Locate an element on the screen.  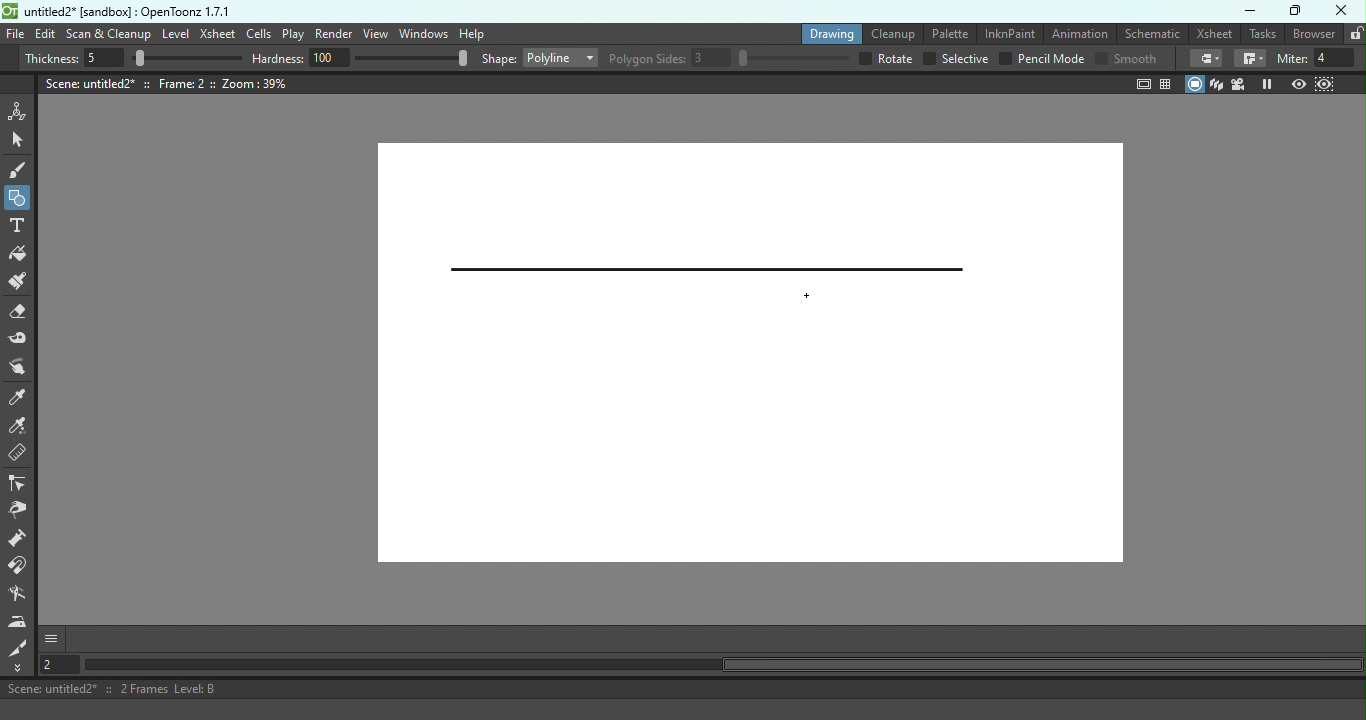
Tape tool is located at coordinates (22, 340).